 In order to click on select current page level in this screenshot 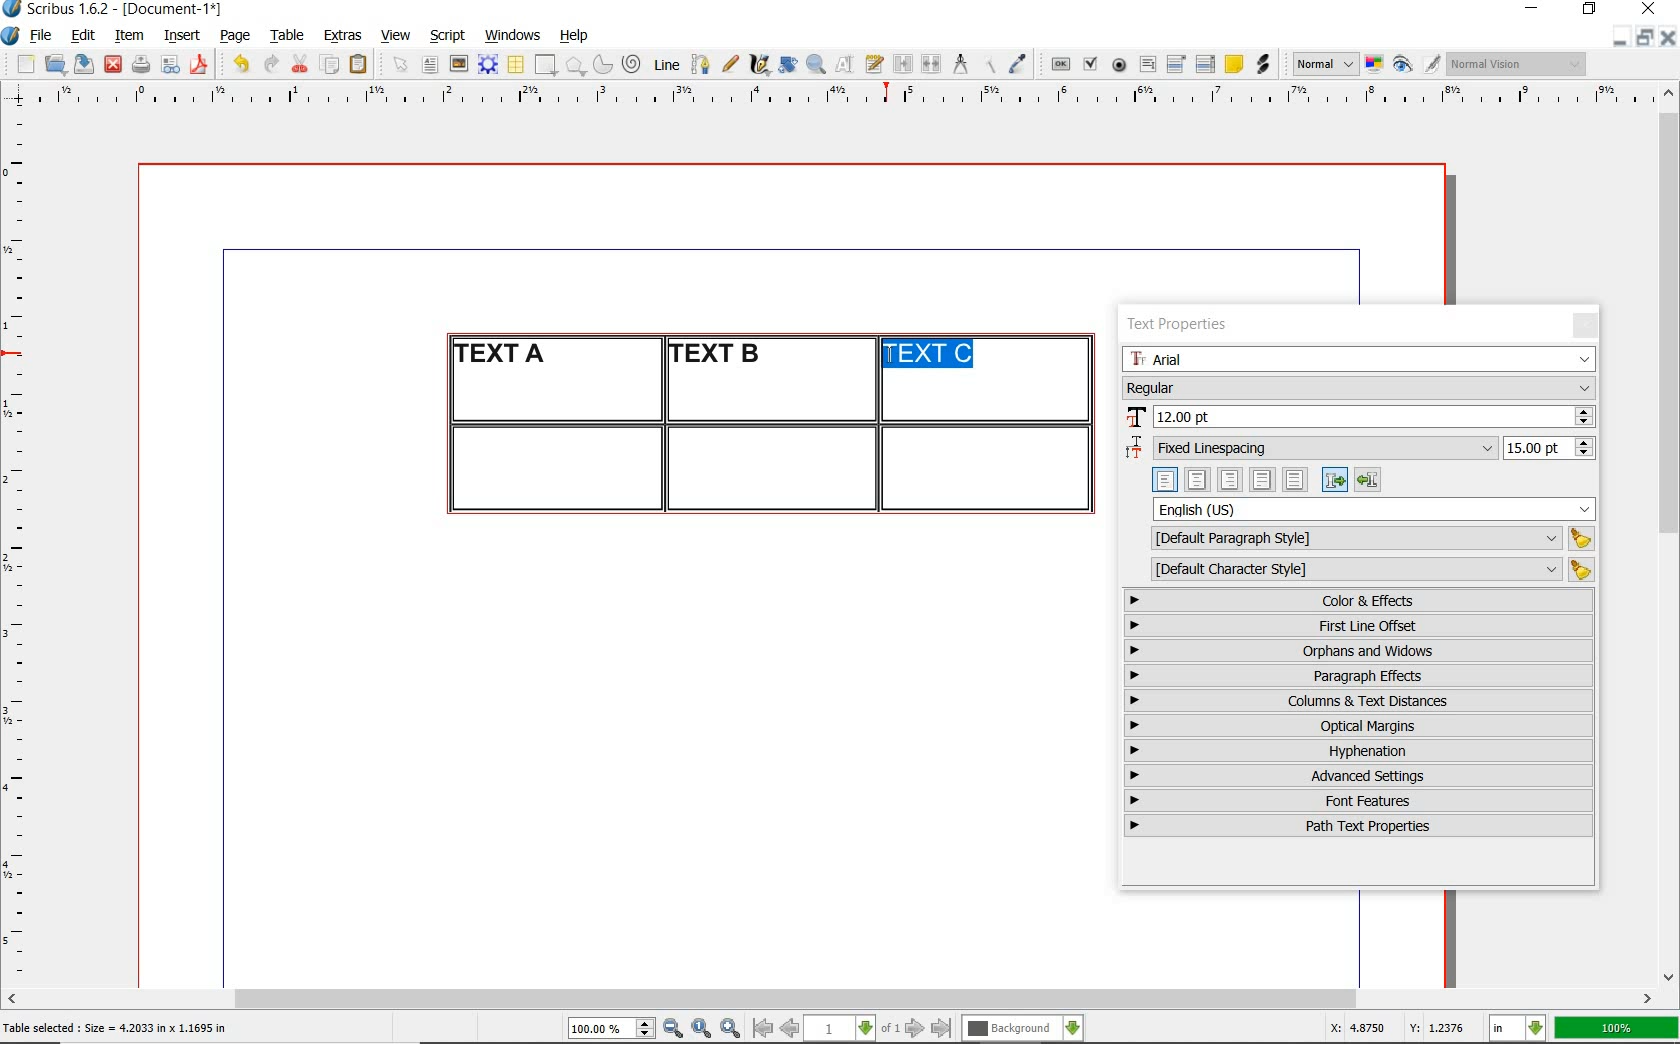, I will do `click(852, 1028)`.